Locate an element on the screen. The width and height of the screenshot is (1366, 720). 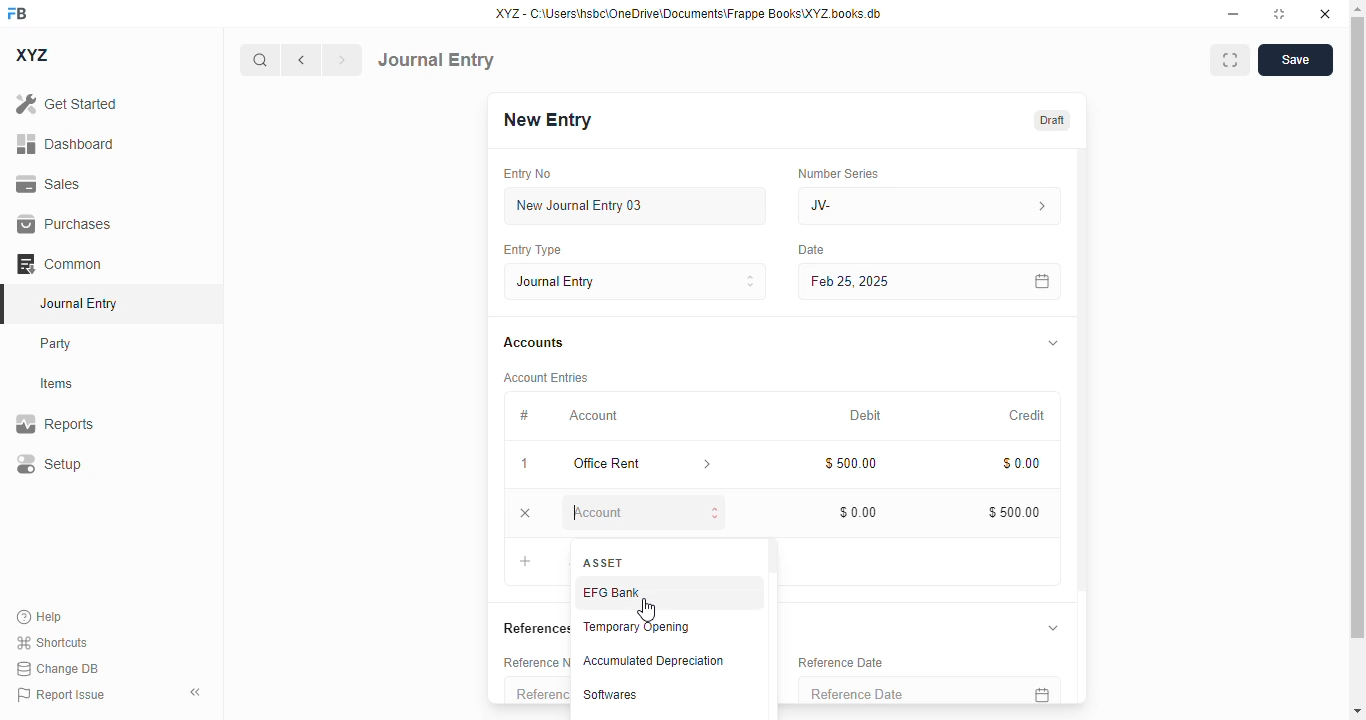
debit is located at coordinates (866, 417).